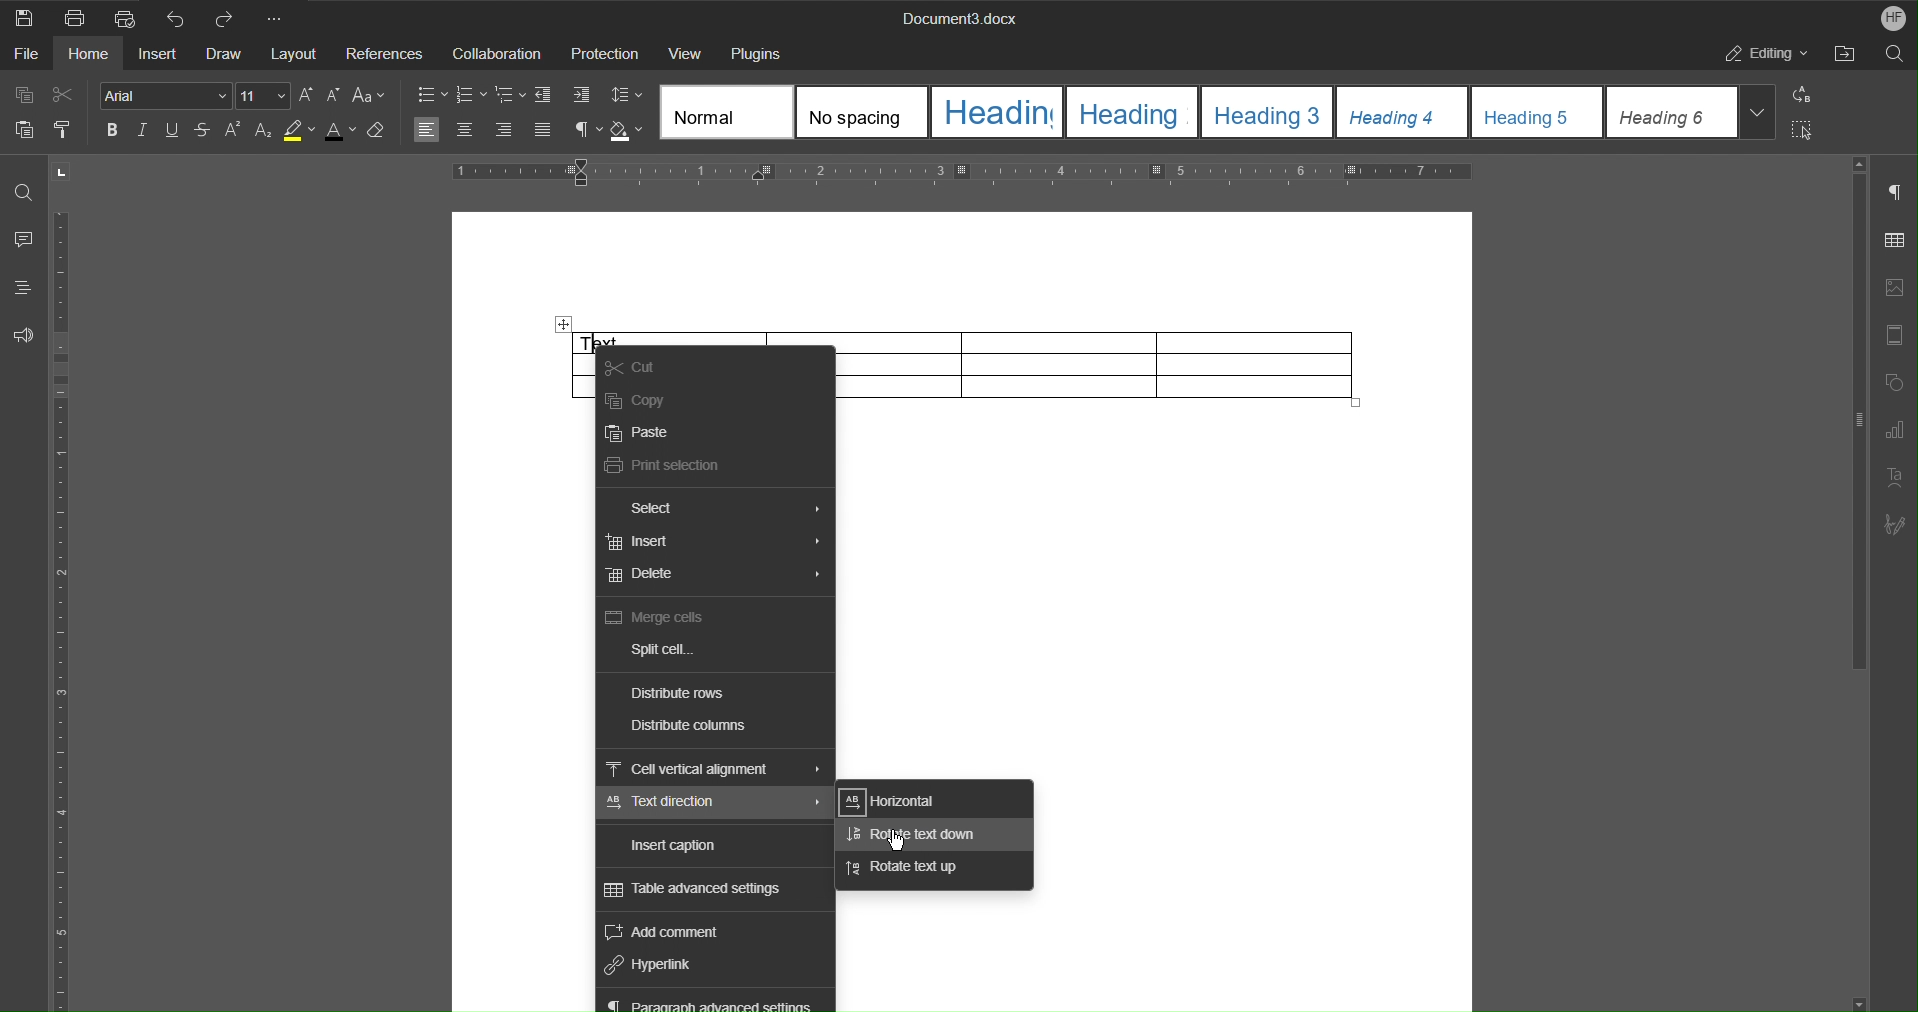 The height and width of the screenshot is (1012, 1918). I want to click on Open File Location, so click(1844, 53).